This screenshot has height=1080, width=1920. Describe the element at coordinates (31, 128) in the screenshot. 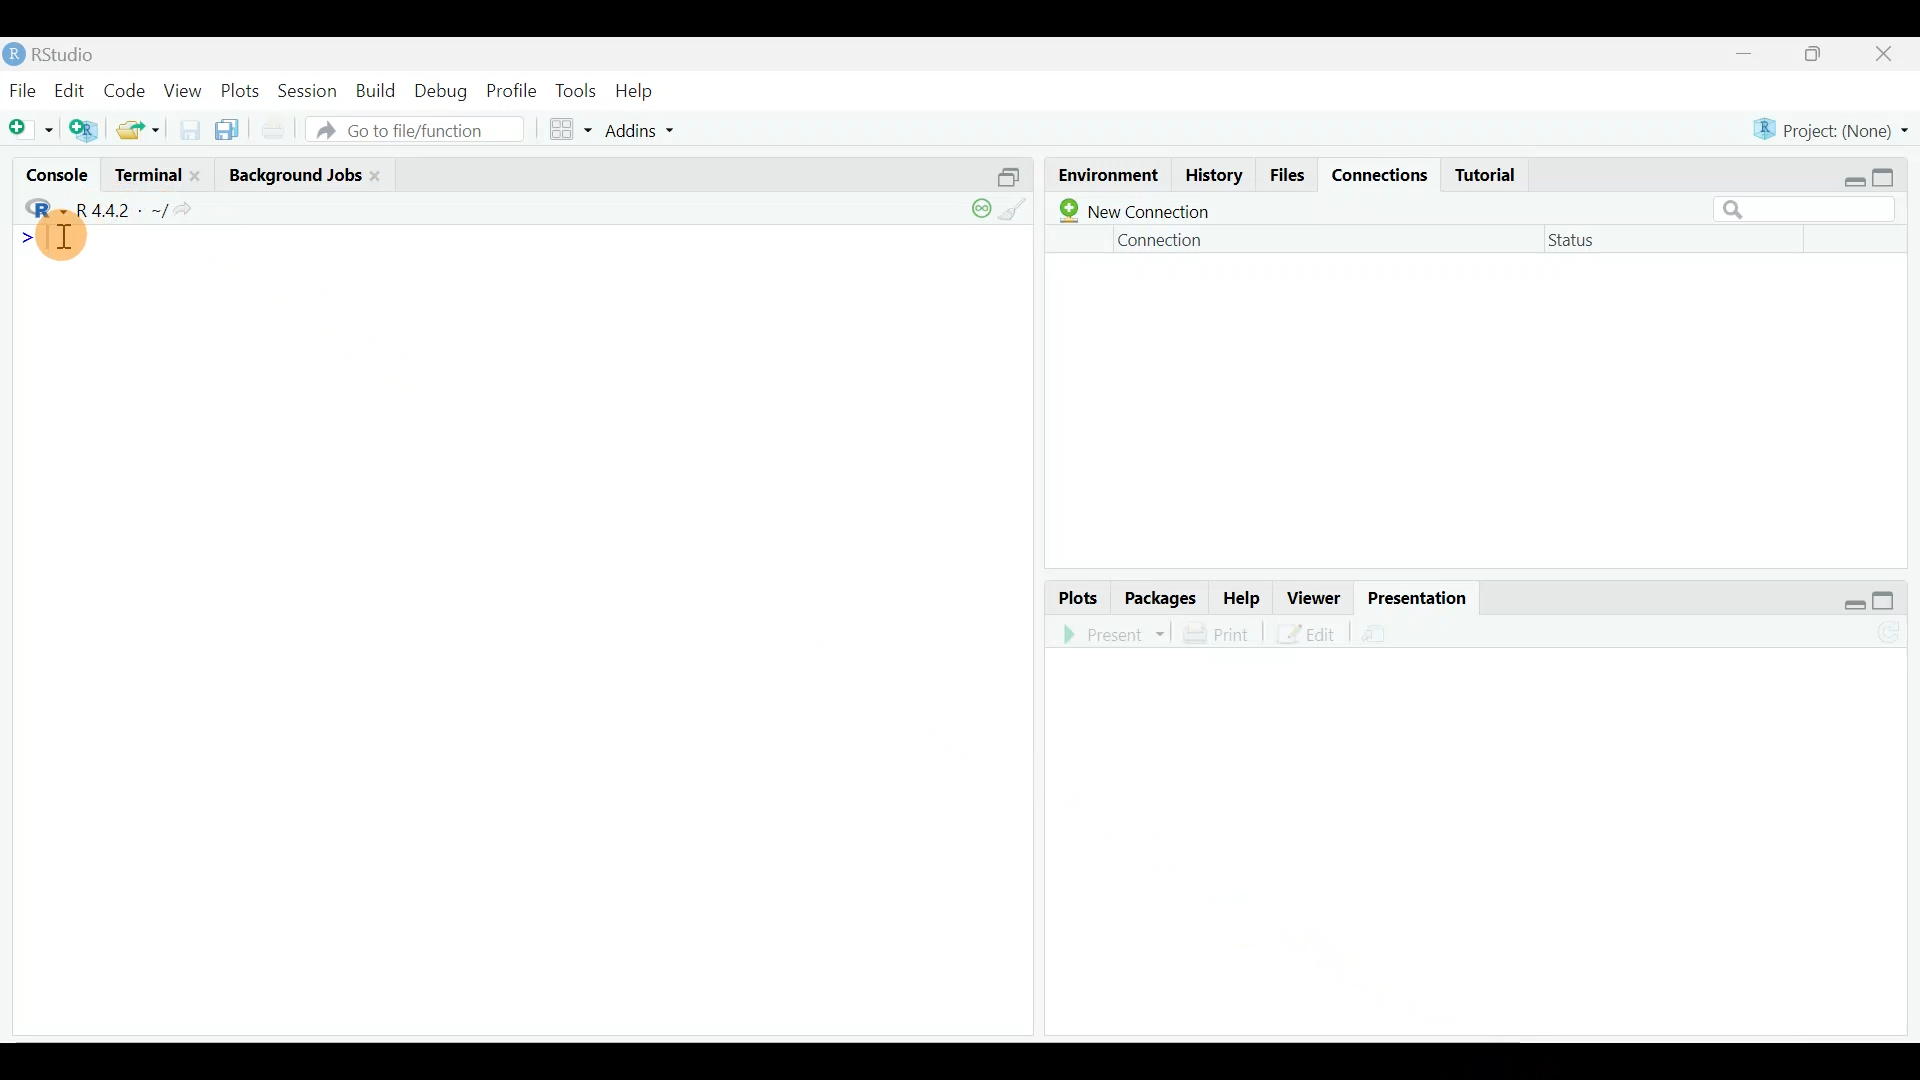

I see `New file` at that location.